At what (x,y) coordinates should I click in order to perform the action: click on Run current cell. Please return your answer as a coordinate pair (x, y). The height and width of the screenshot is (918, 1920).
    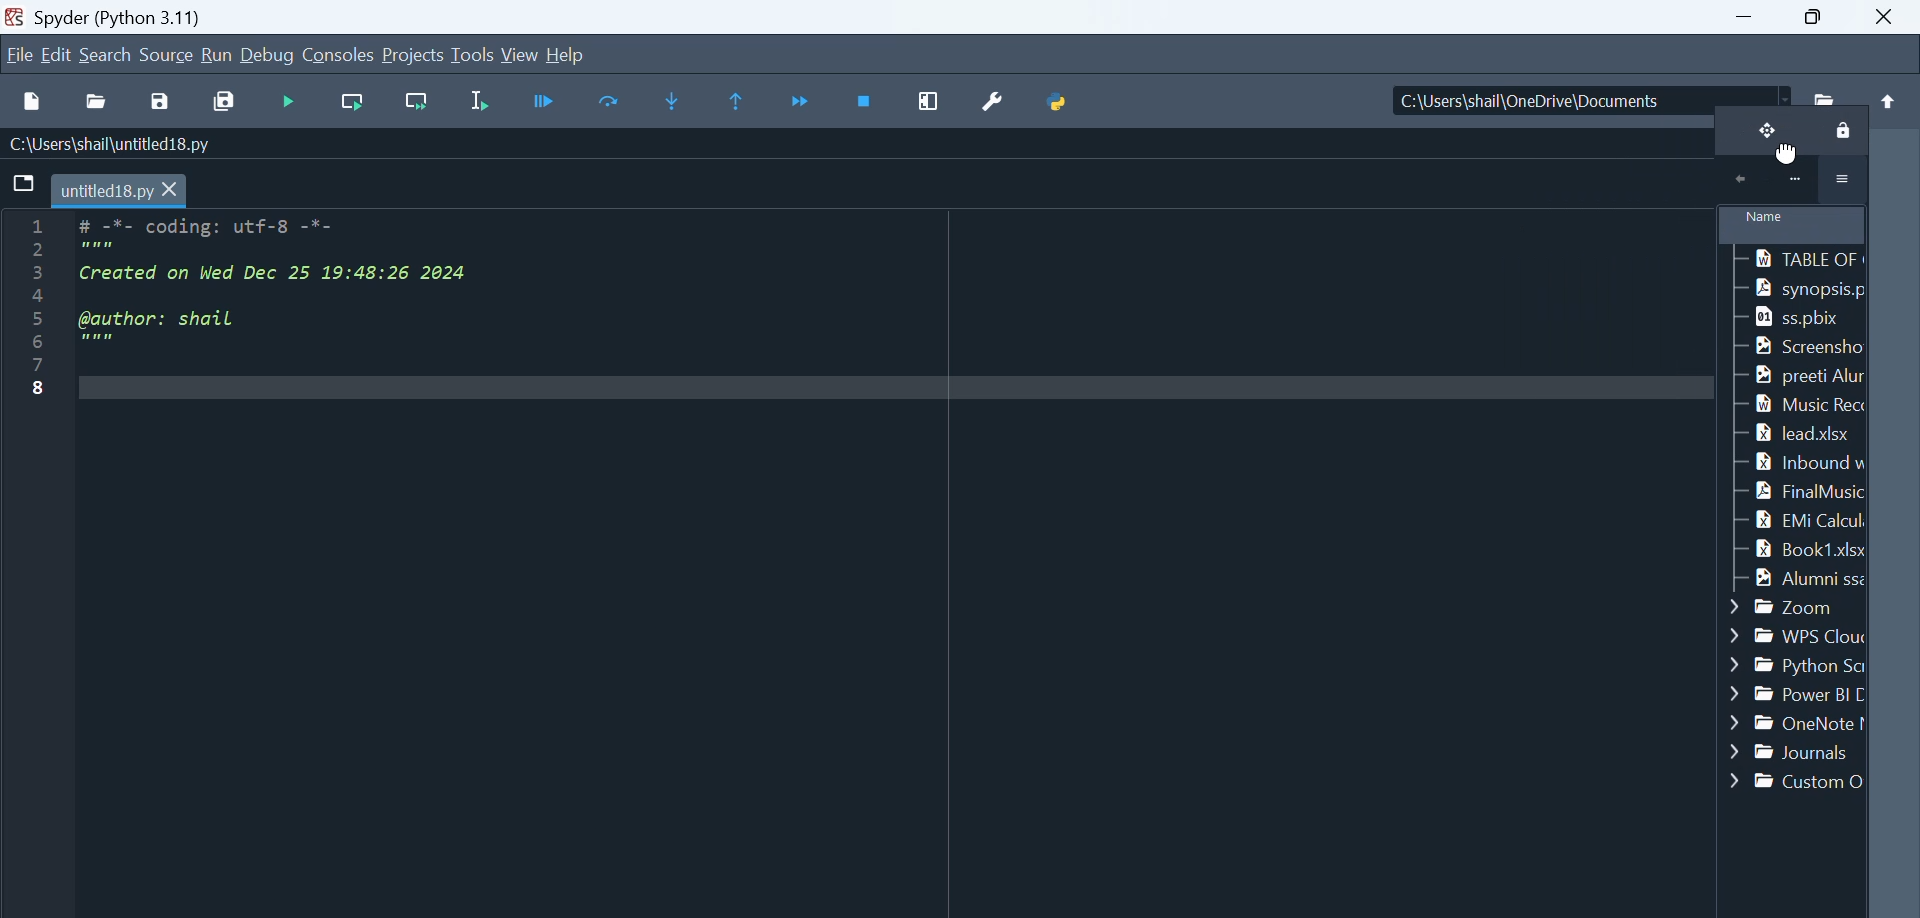
    Looking at the image, I should click on (349, 103).